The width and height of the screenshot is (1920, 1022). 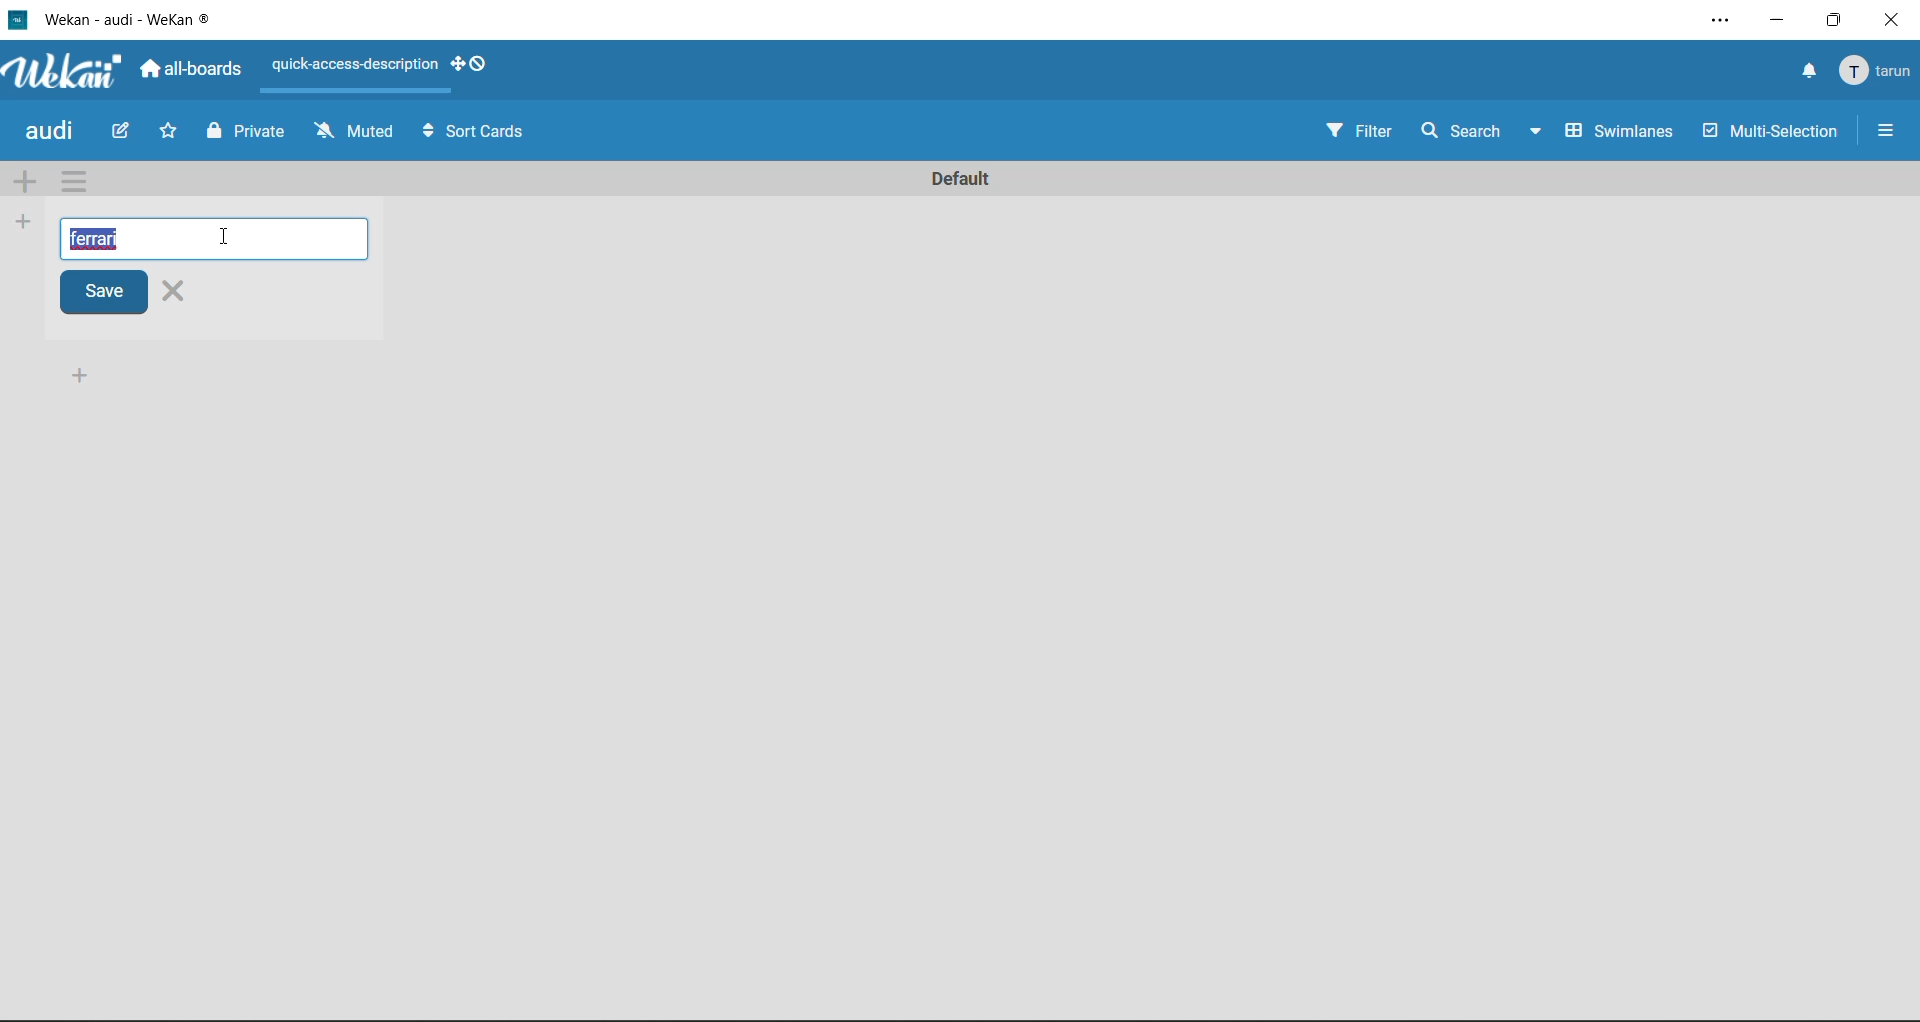 I want to click on , so click(x=1715, y=20).